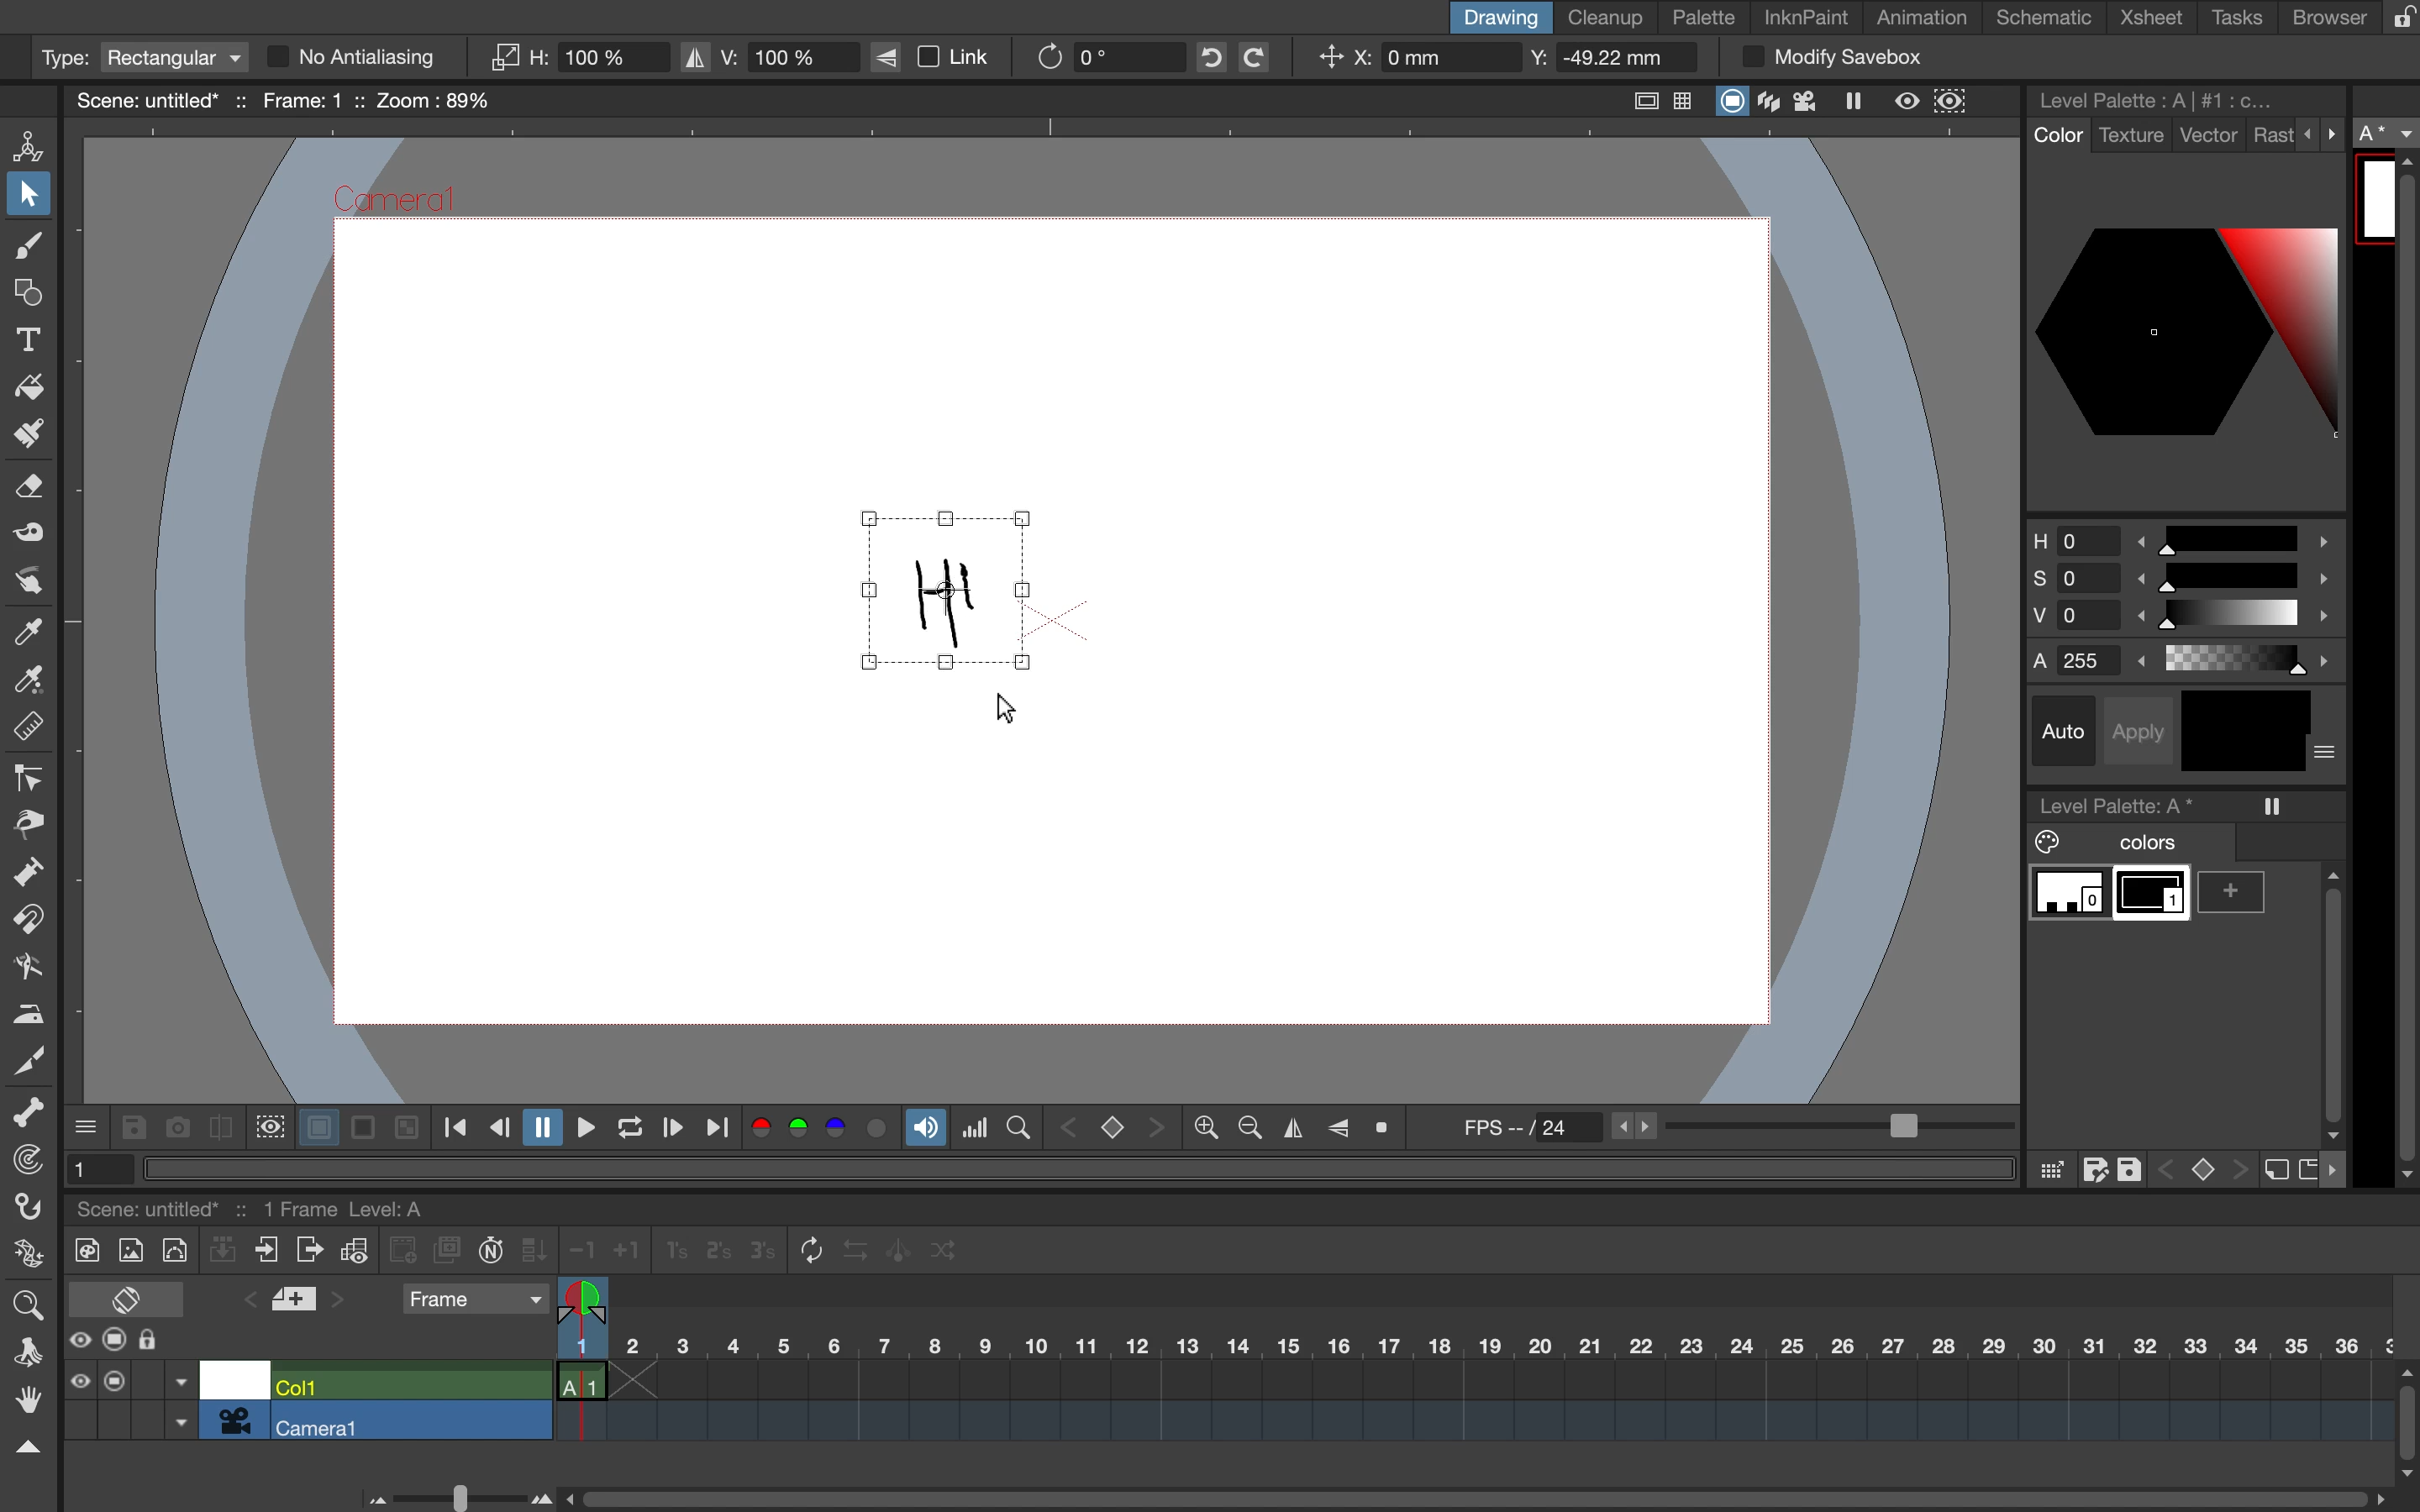 The width and height of the screenshot is (2420, 1512). What do you see at coordinates (24, 536) in the screenshot?
I see `tape tool` at bounding box center [24, 536].